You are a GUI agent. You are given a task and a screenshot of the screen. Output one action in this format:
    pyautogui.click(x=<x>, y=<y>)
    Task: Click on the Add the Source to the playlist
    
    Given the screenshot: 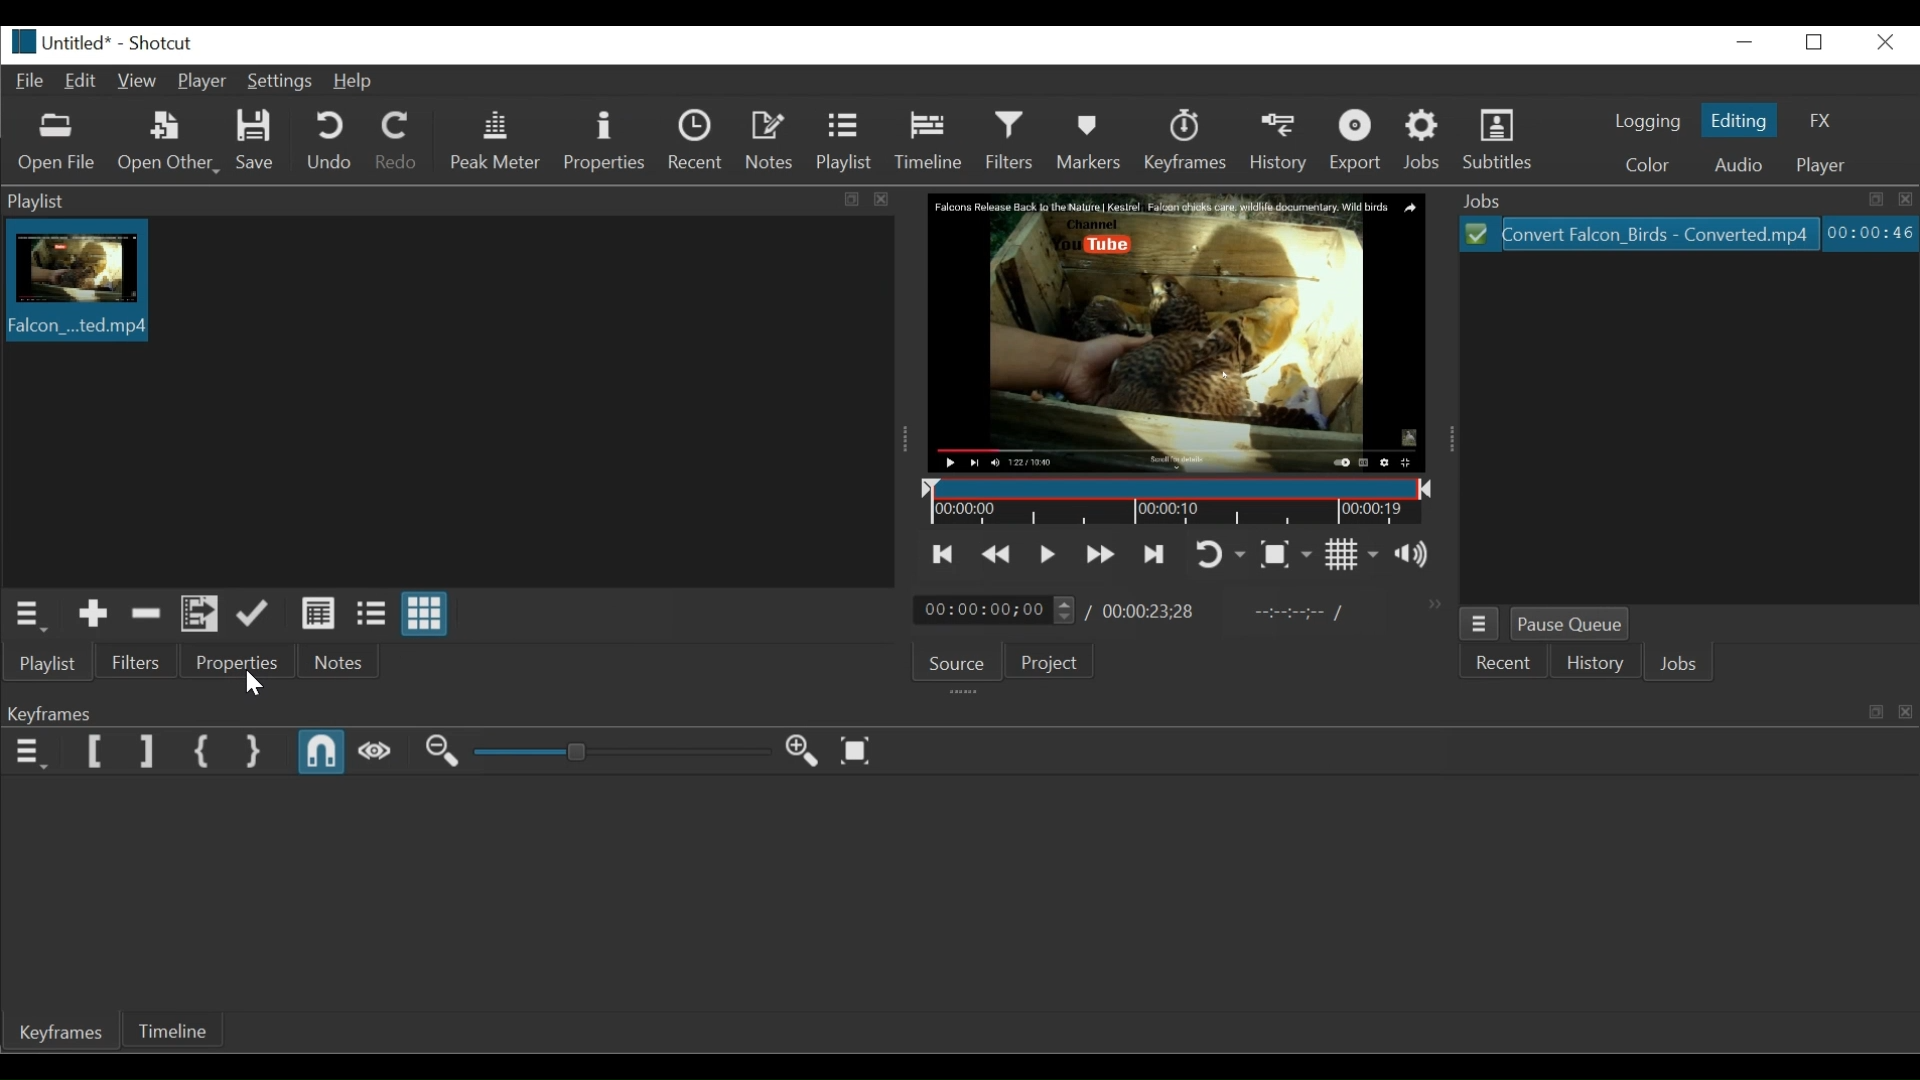 What is the action you would take?
    pyautogui.click(x=91, y=614)
    